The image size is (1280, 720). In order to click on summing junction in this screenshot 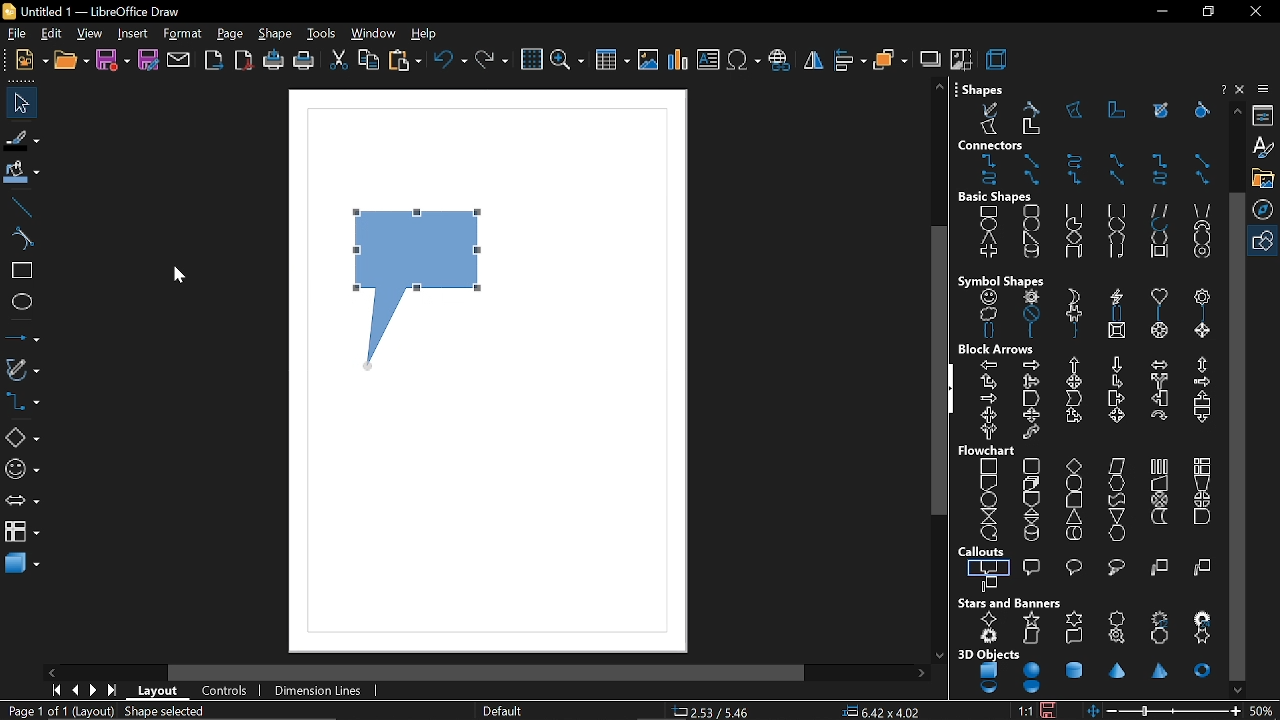, I will do `click(1160, 500)`.